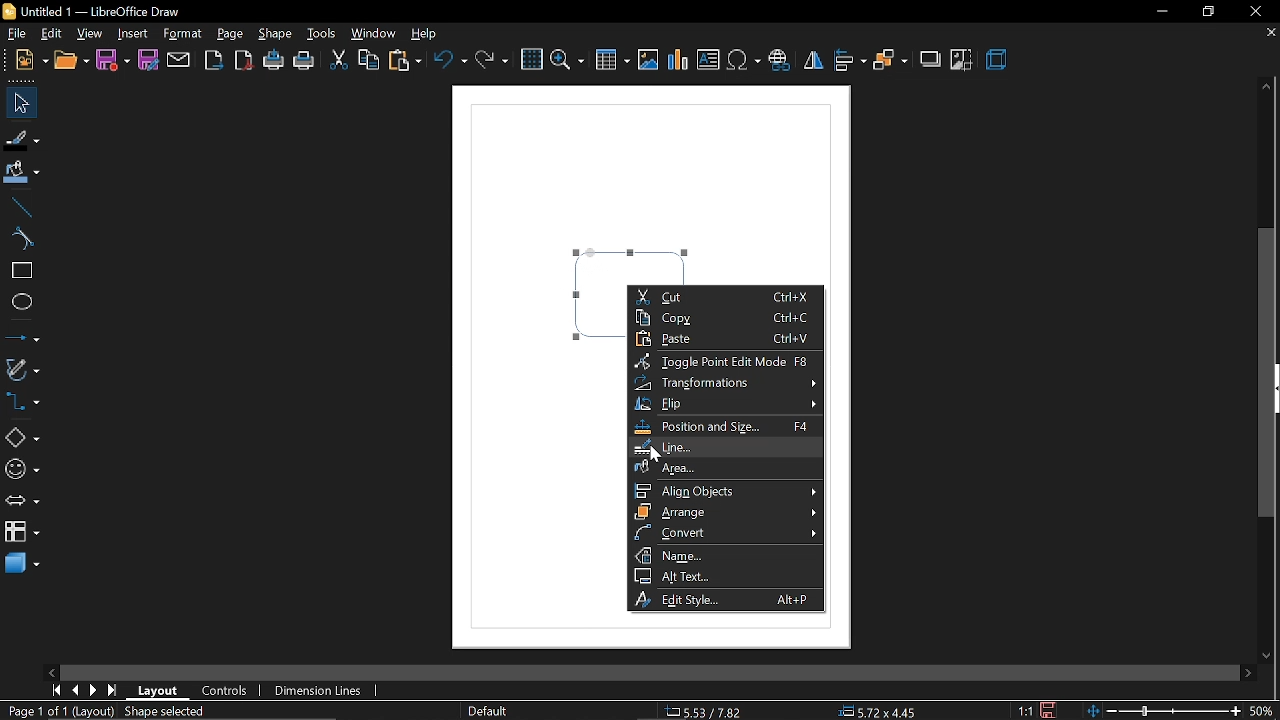 This screenshot has width=1280, height=720. What do you see at coordinates (32, 60) in the screenshot?
I see `file` at bounding box center [32, 60].